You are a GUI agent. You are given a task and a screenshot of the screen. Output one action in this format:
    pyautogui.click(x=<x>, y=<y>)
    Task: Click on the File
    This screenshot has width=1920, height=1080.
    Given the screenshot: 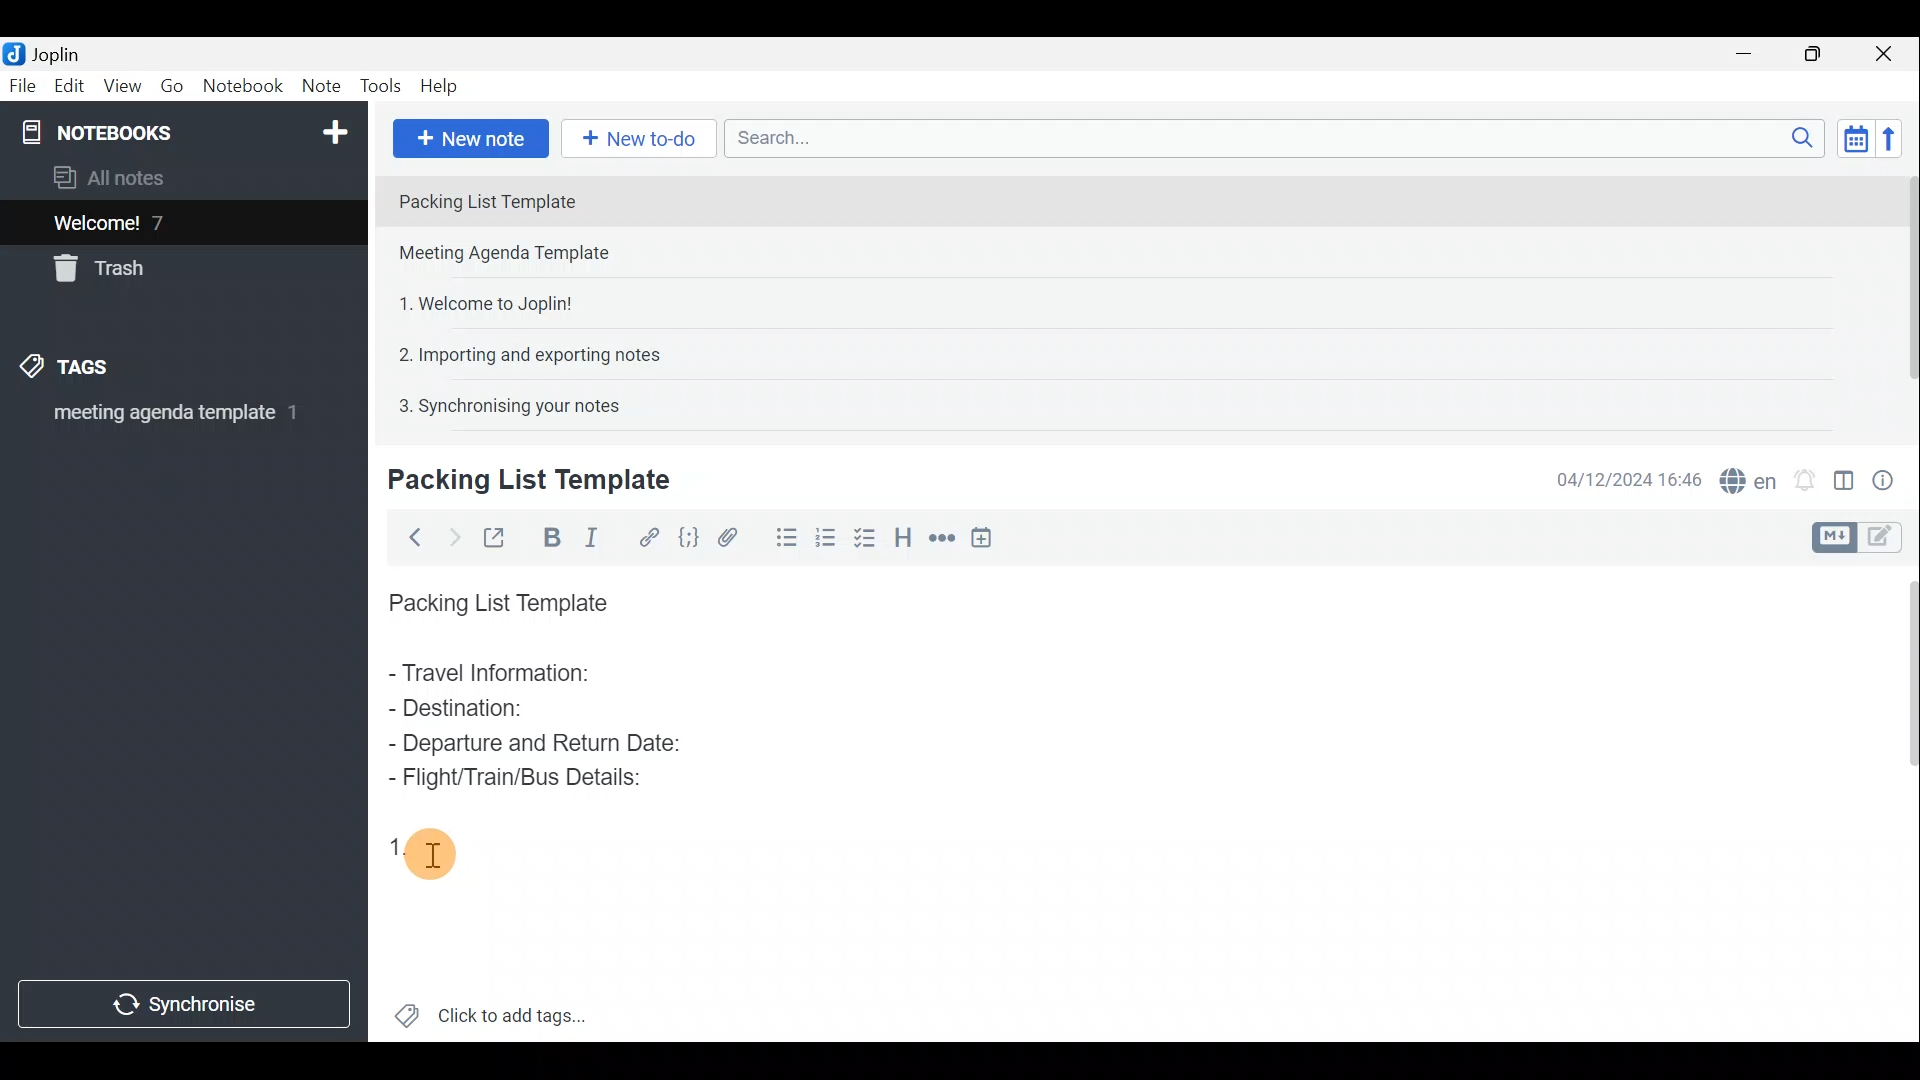 What is the action you would take?
    pyautogui.click(x=20, y=84)
    